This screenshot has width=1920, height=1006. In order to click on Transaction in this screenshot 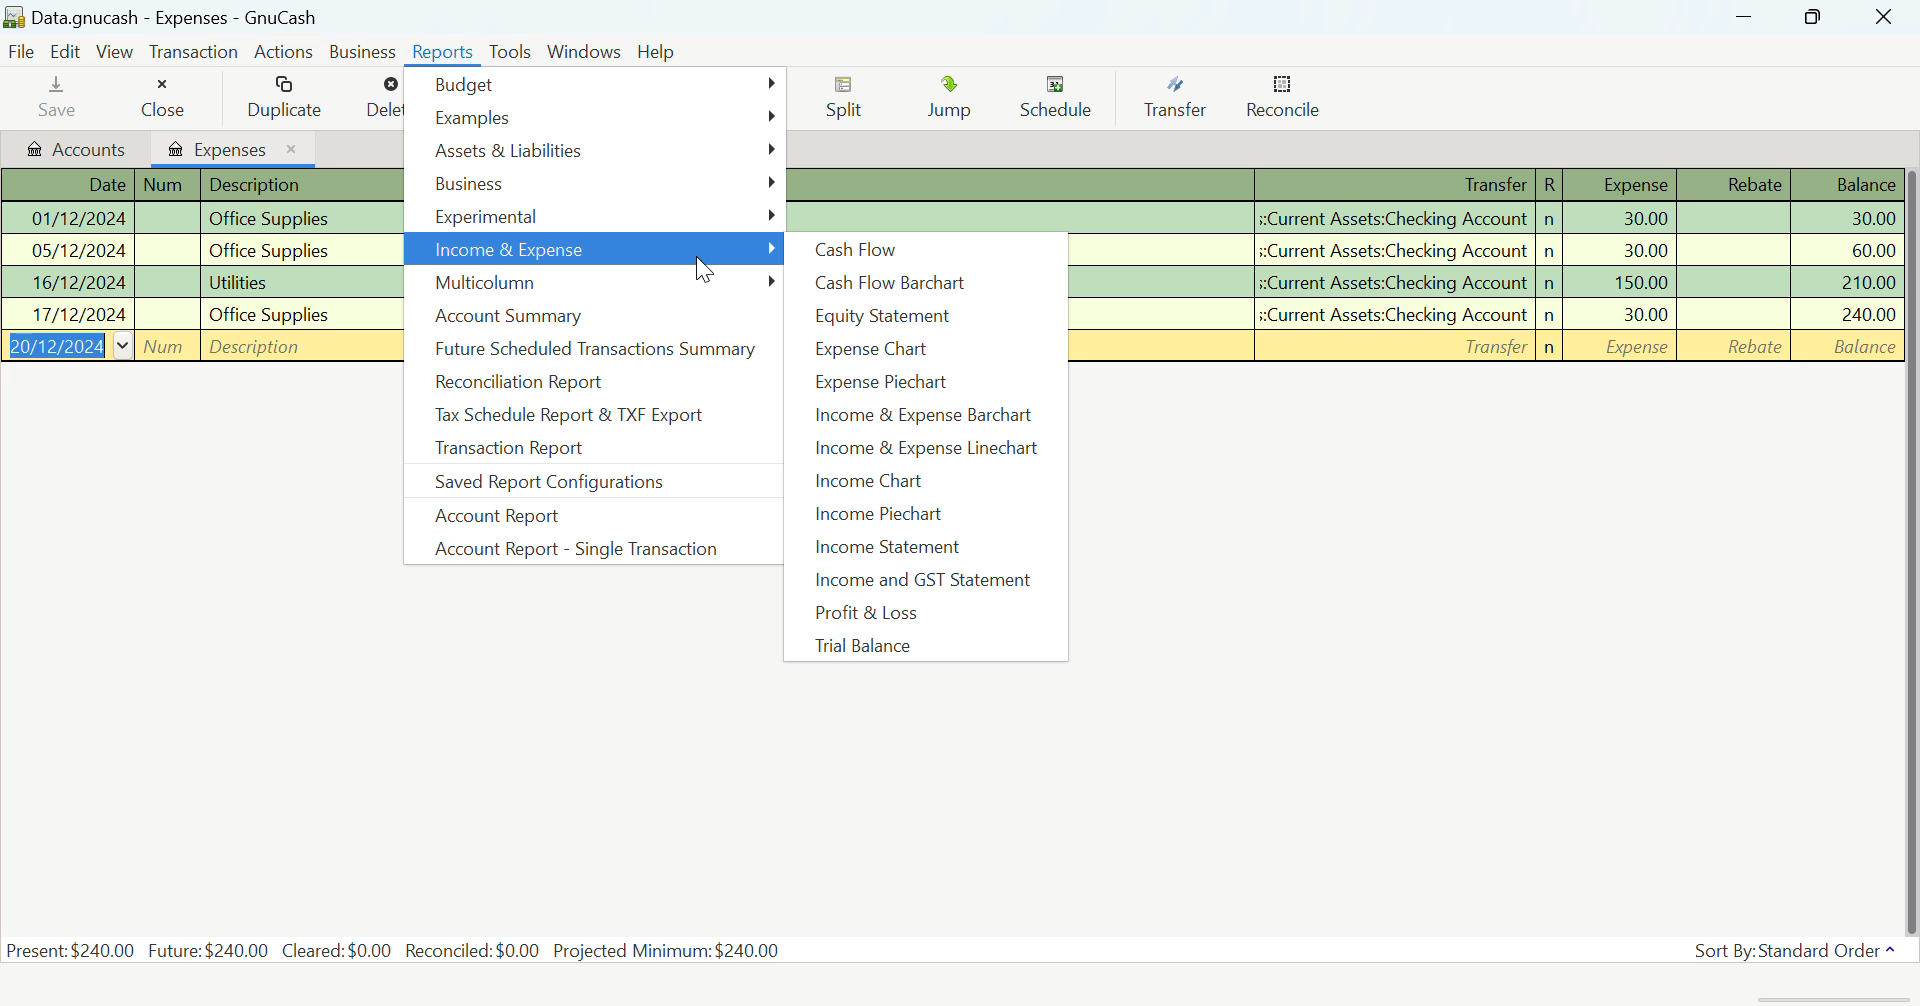, I will do `click(193, 52)`.